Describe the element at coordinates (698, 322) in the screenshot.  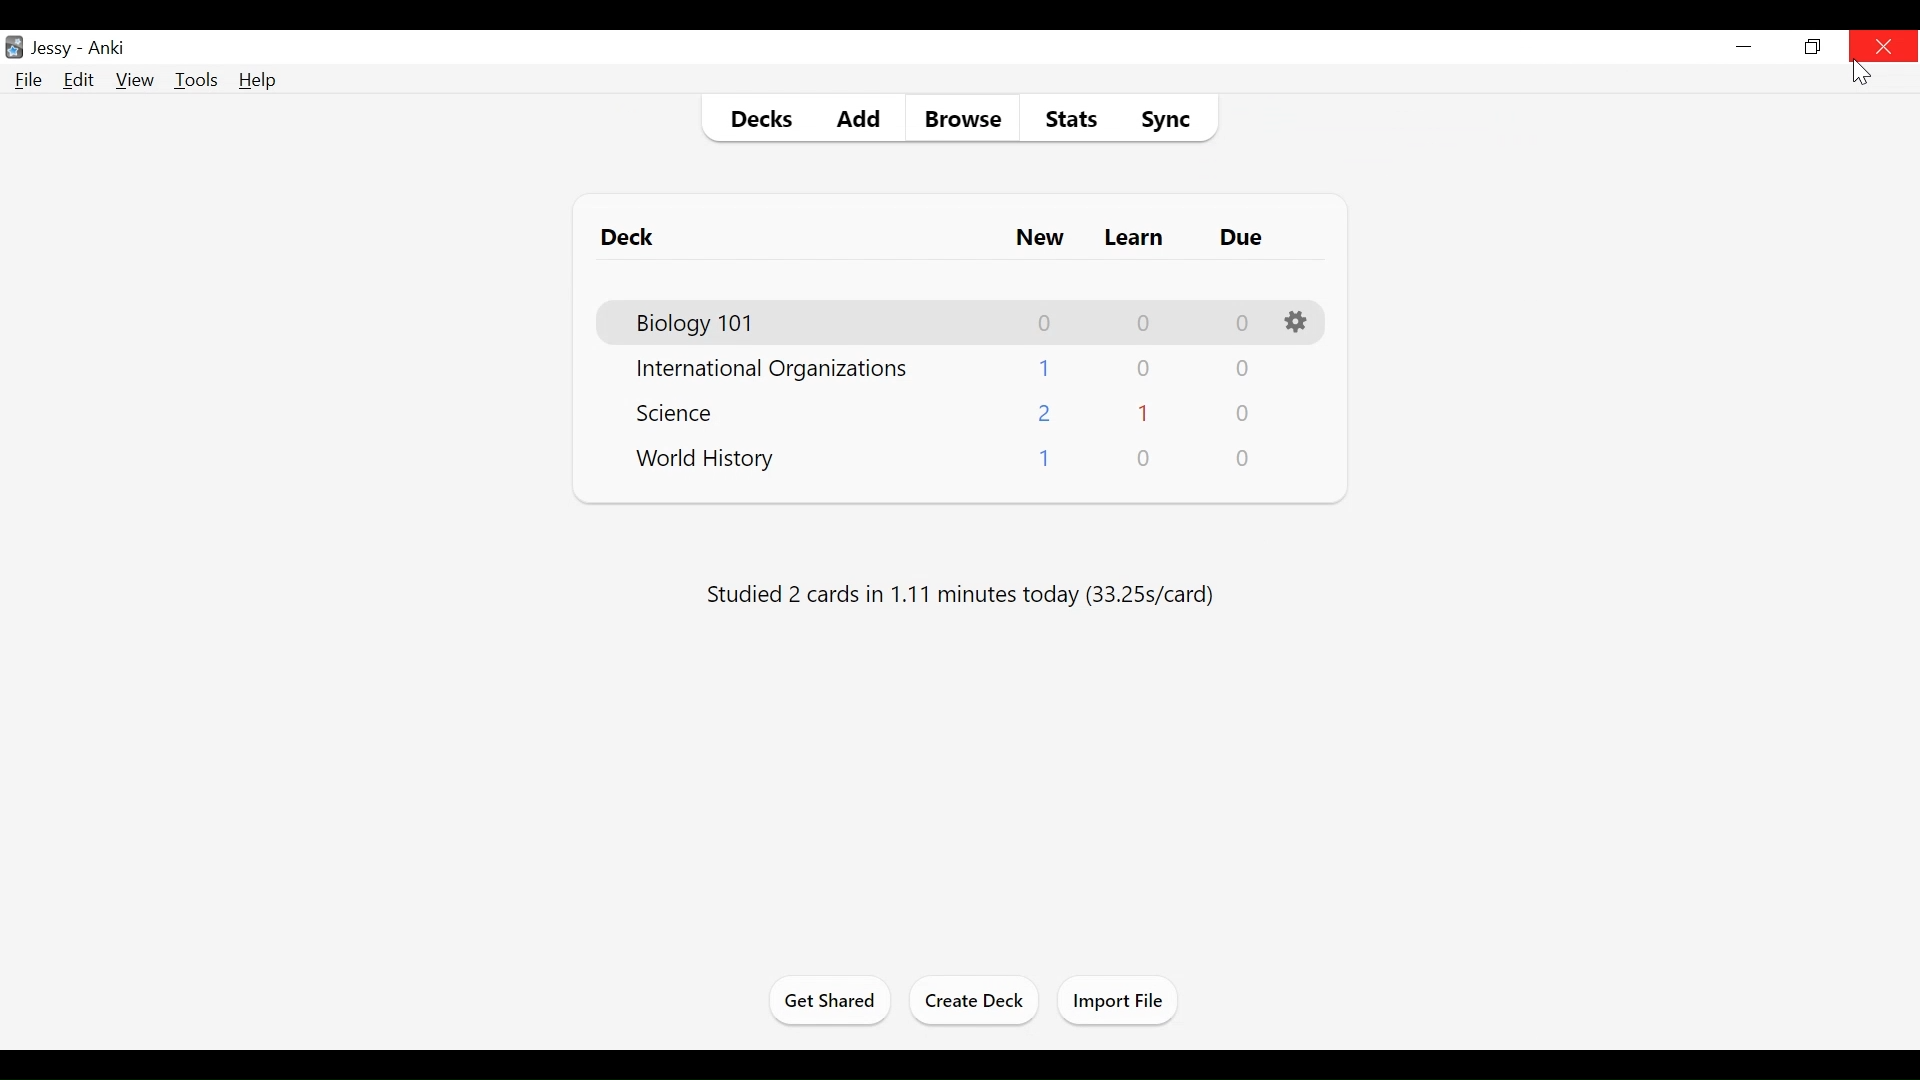
I see `Deck Name` at that location.